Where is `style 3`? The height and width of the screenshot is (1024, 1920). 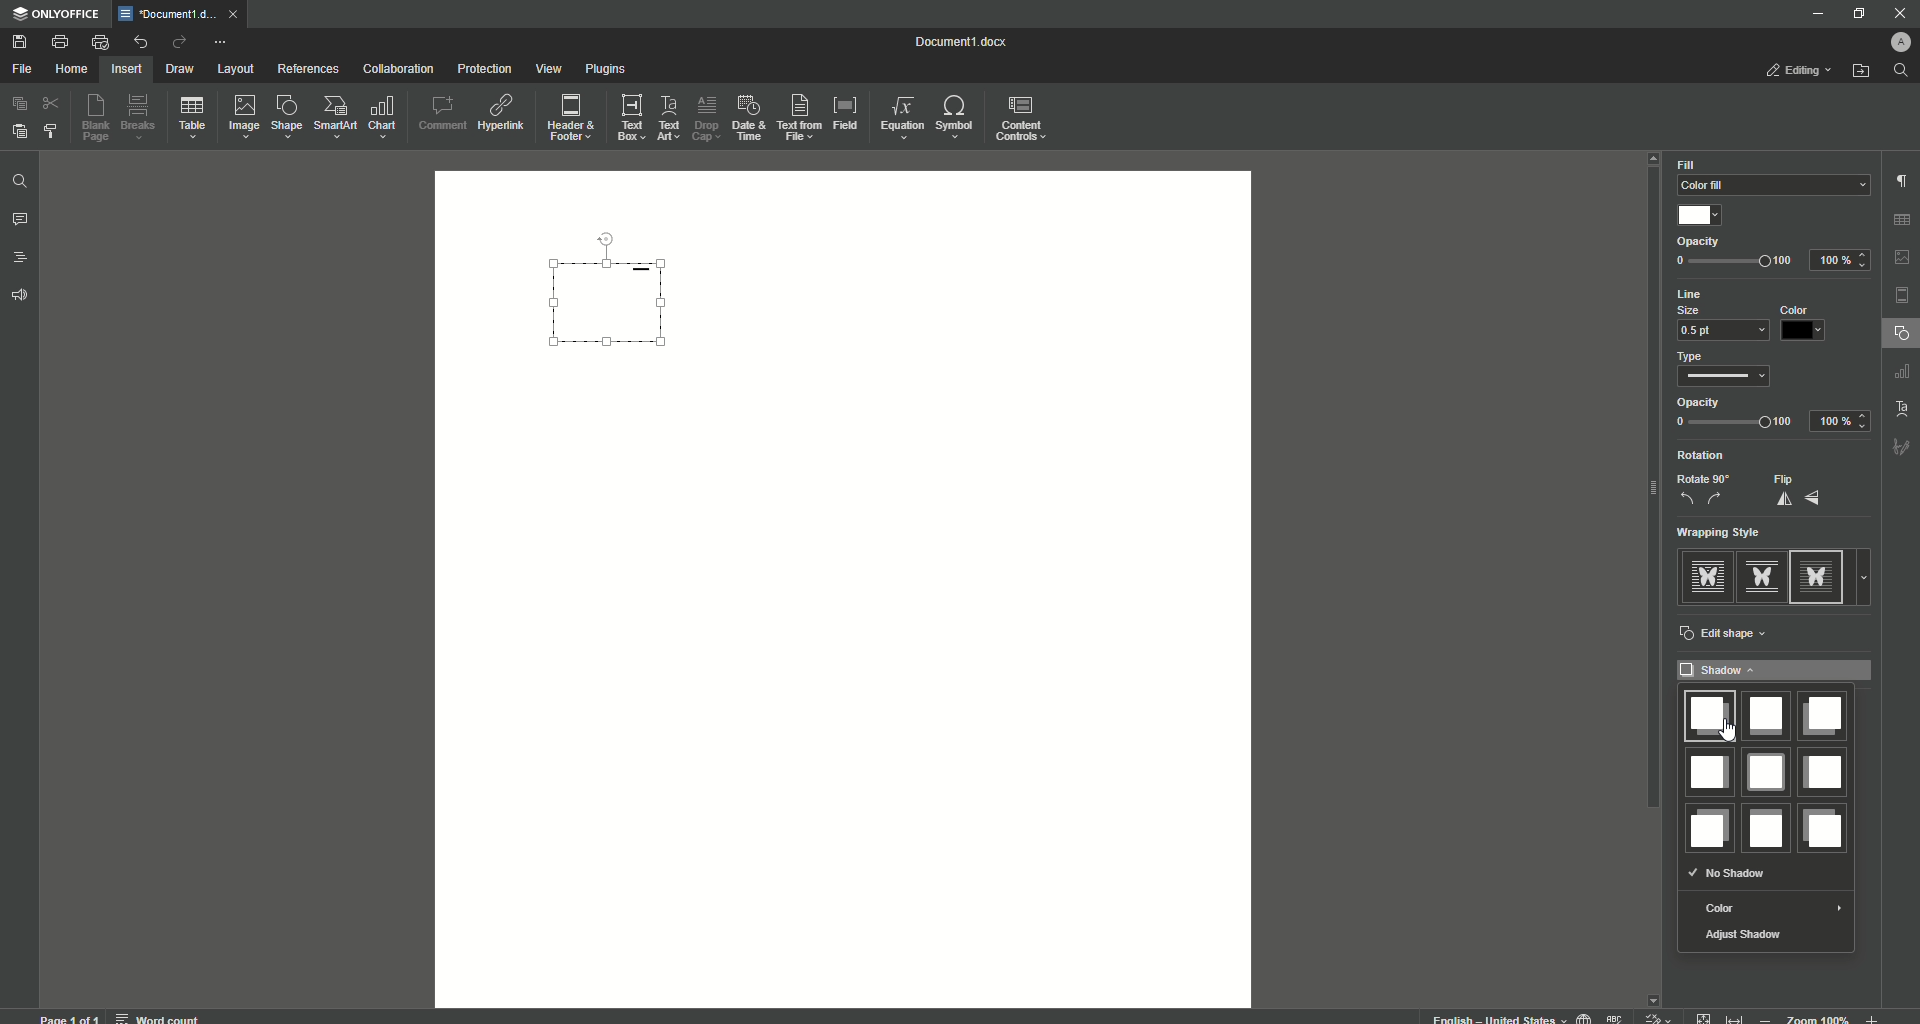
style 3 is located at coordinates (1821, 576).